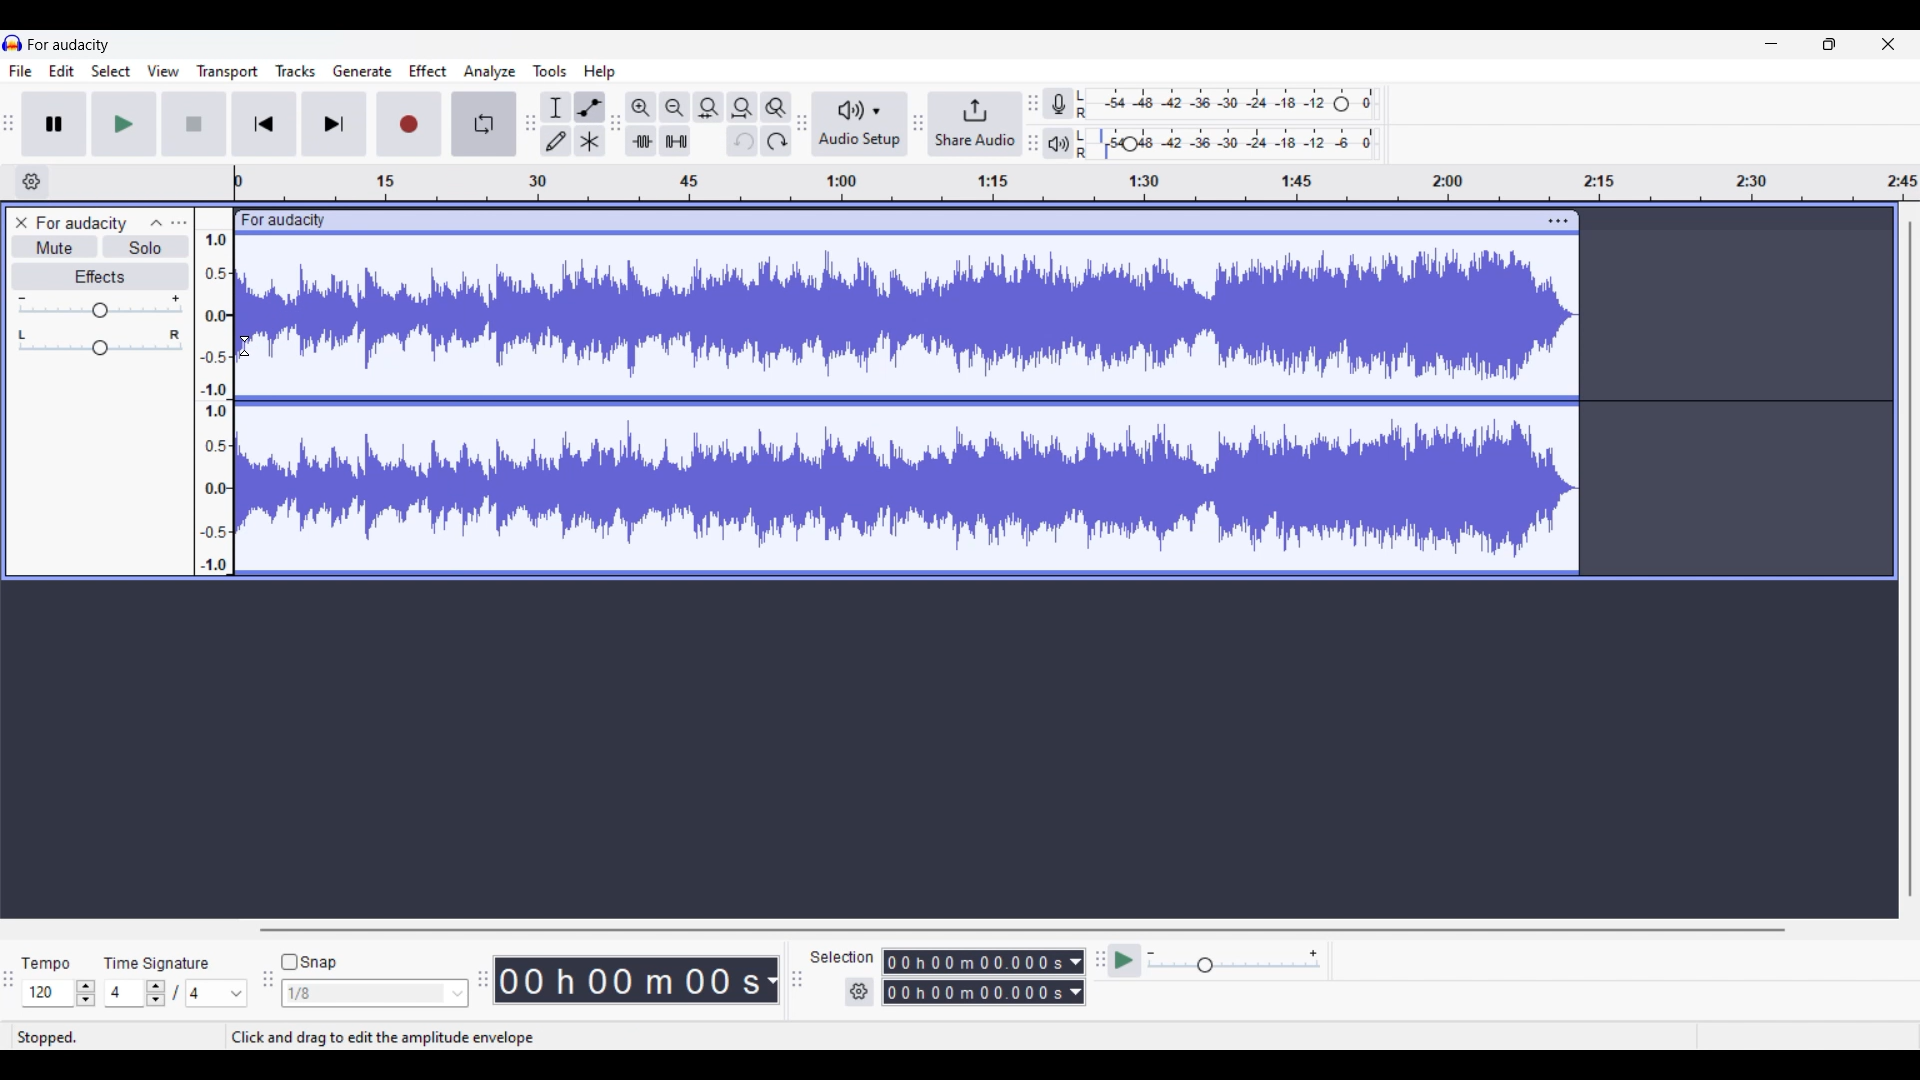 The width and height of the screenshot is (1920, 1080). What do you see at coordinates (100, 276) in the screenshot?
I see `Effects` at bounding box center [100, 276].